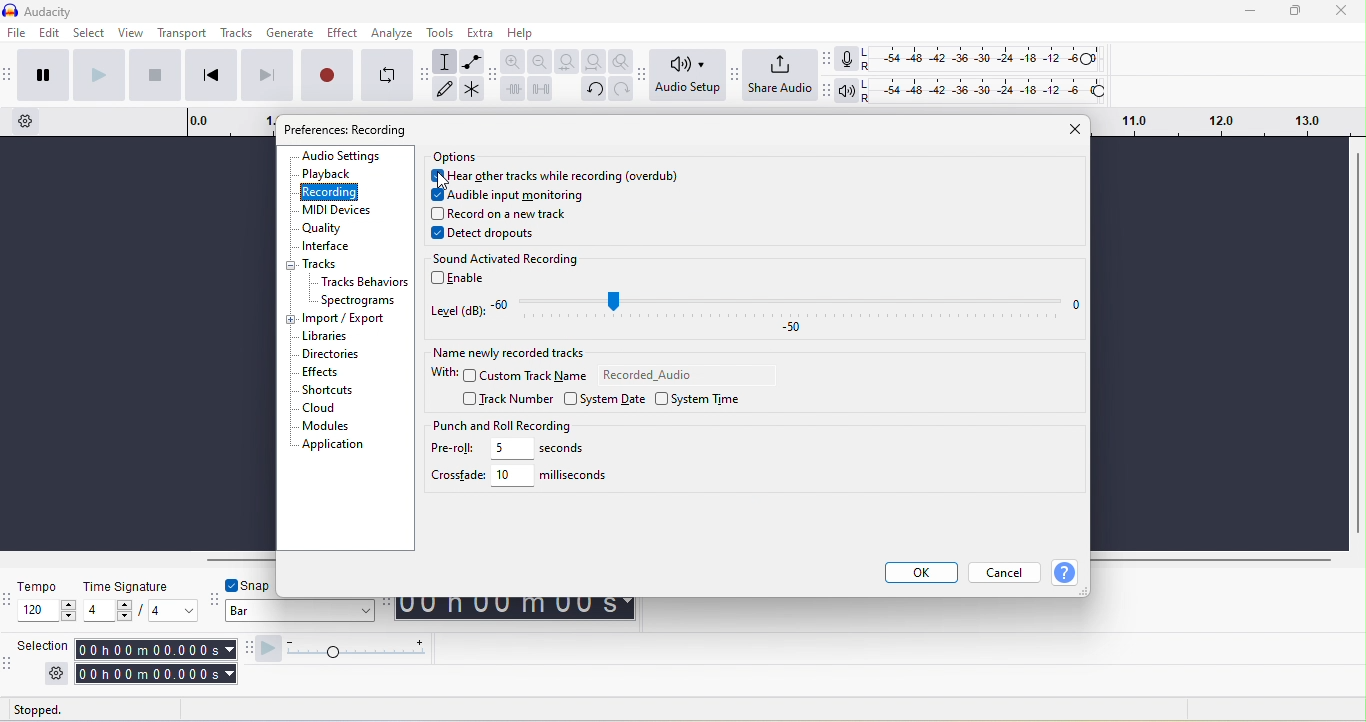  Describe the element at coordinates (234, 32) in the screenshot. I see `tracks` at that location.